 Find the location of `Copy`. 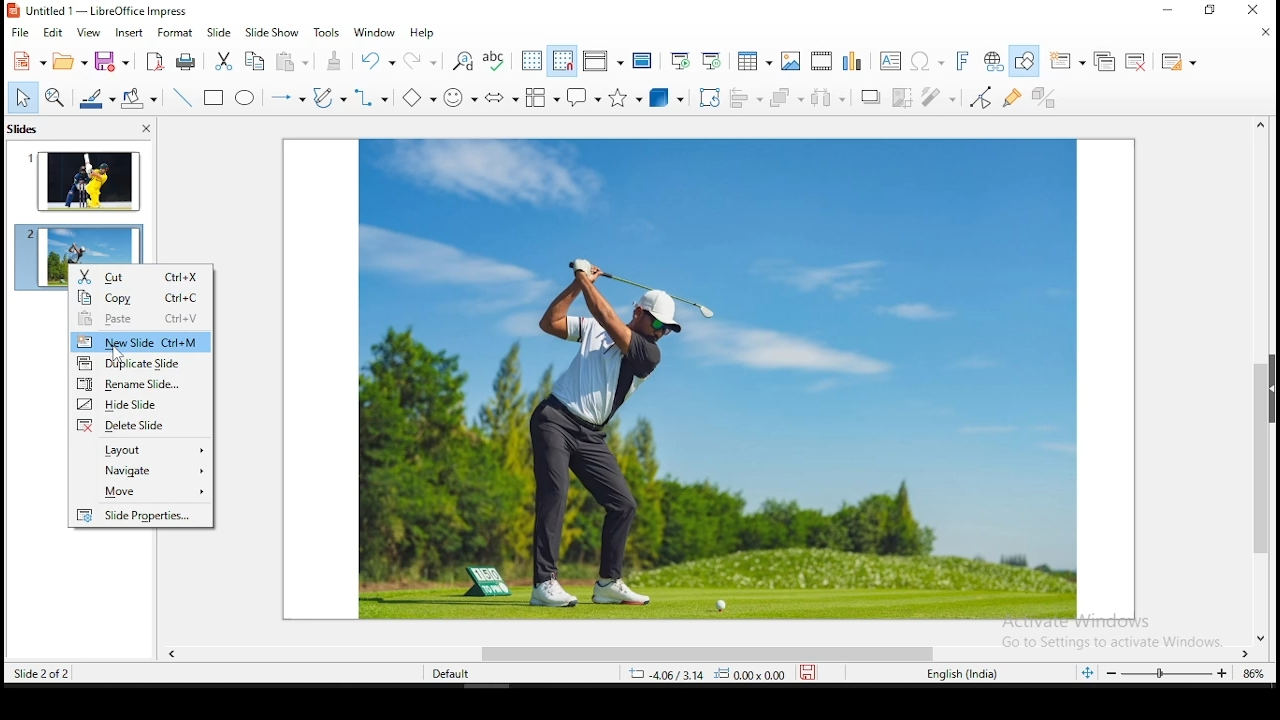

Copy is located at coordinates (140, 297).